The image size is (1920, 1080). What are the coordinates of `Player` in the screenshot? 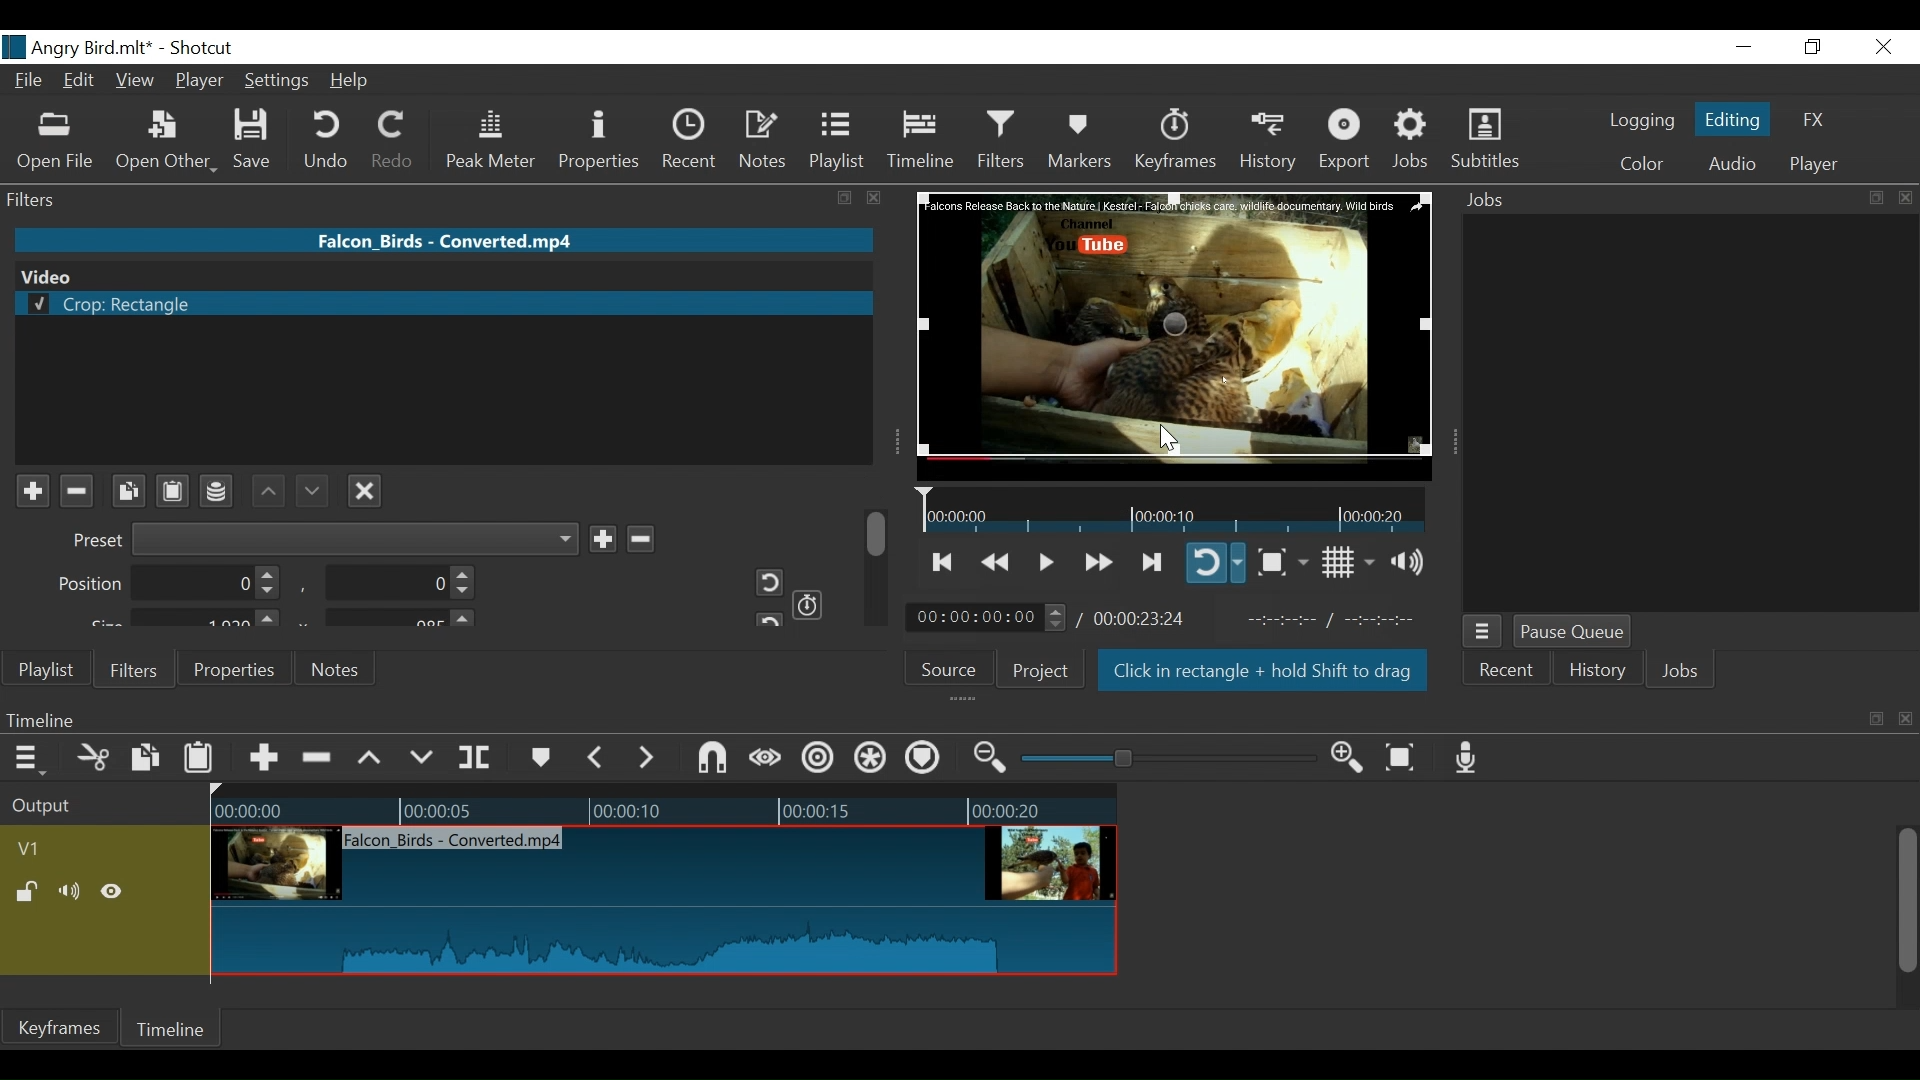 It's located at (1814, 165).